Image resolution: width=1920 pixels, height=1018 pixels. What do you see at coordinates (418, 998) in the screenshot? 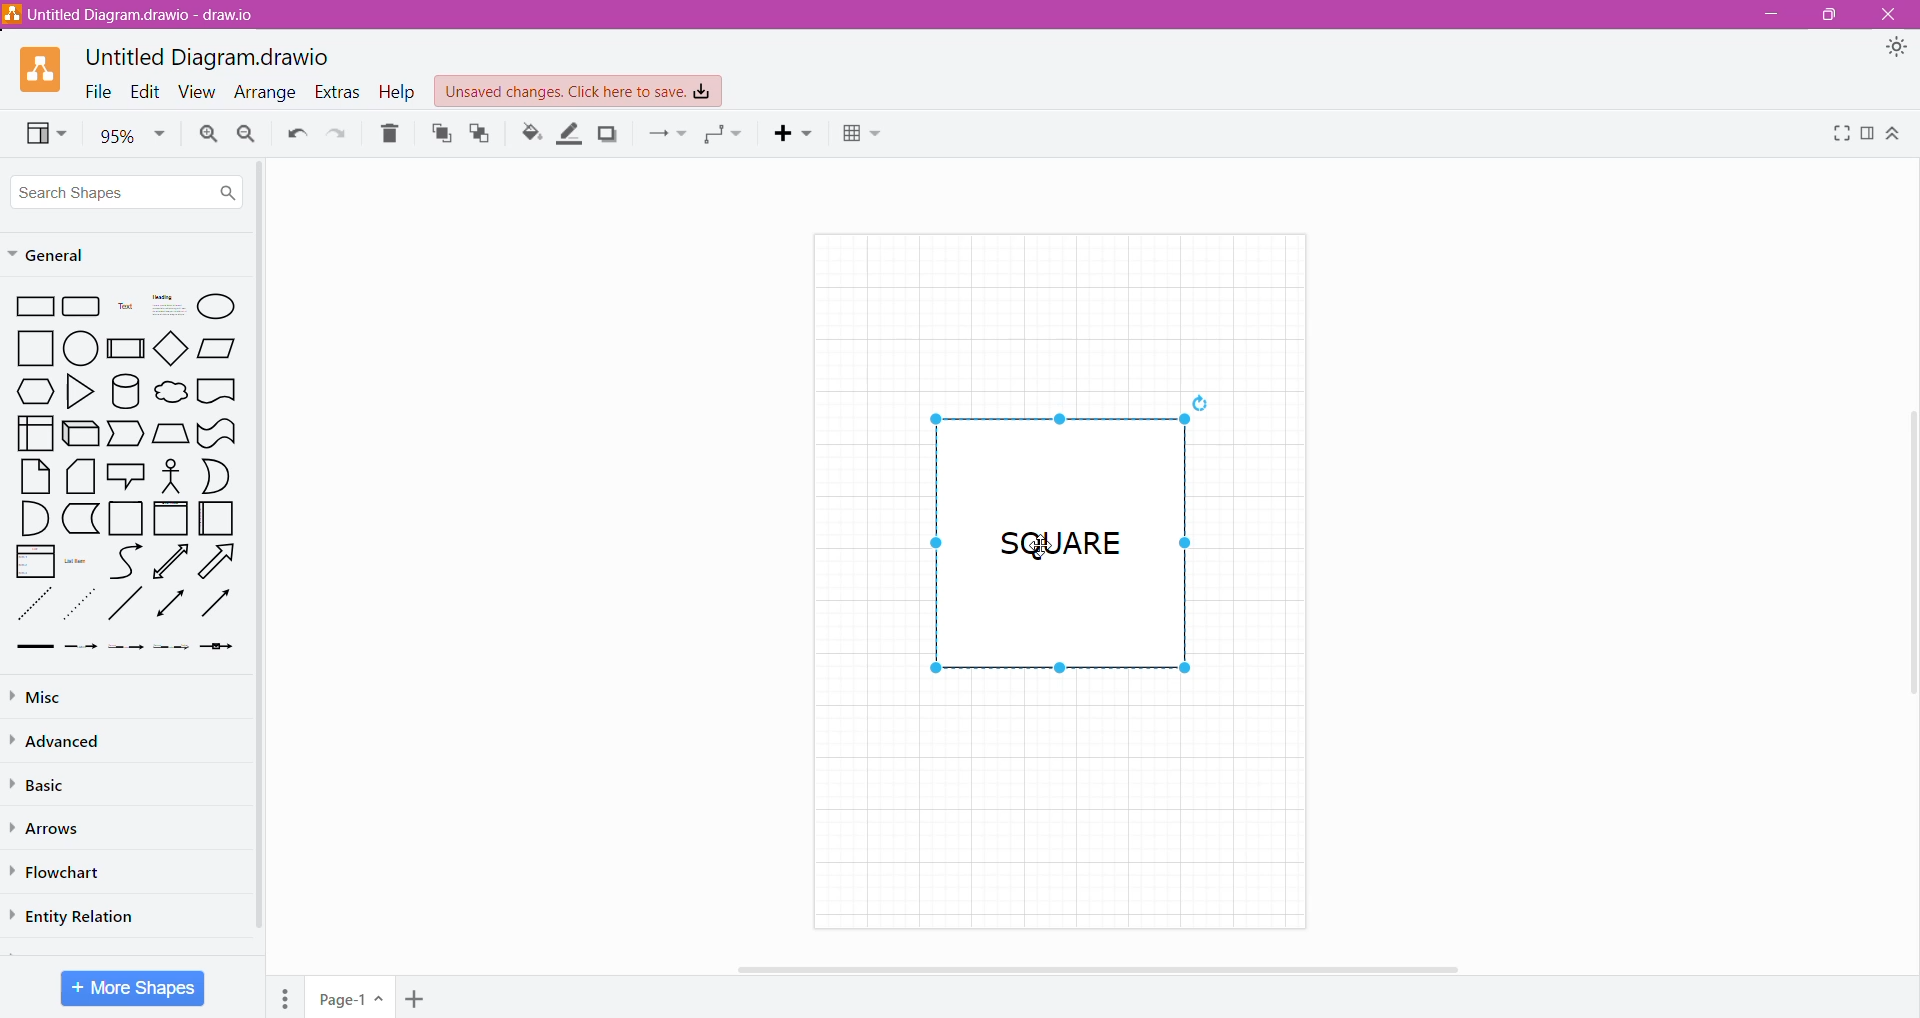
I see `Add Page` at bounding box center [418, 998].